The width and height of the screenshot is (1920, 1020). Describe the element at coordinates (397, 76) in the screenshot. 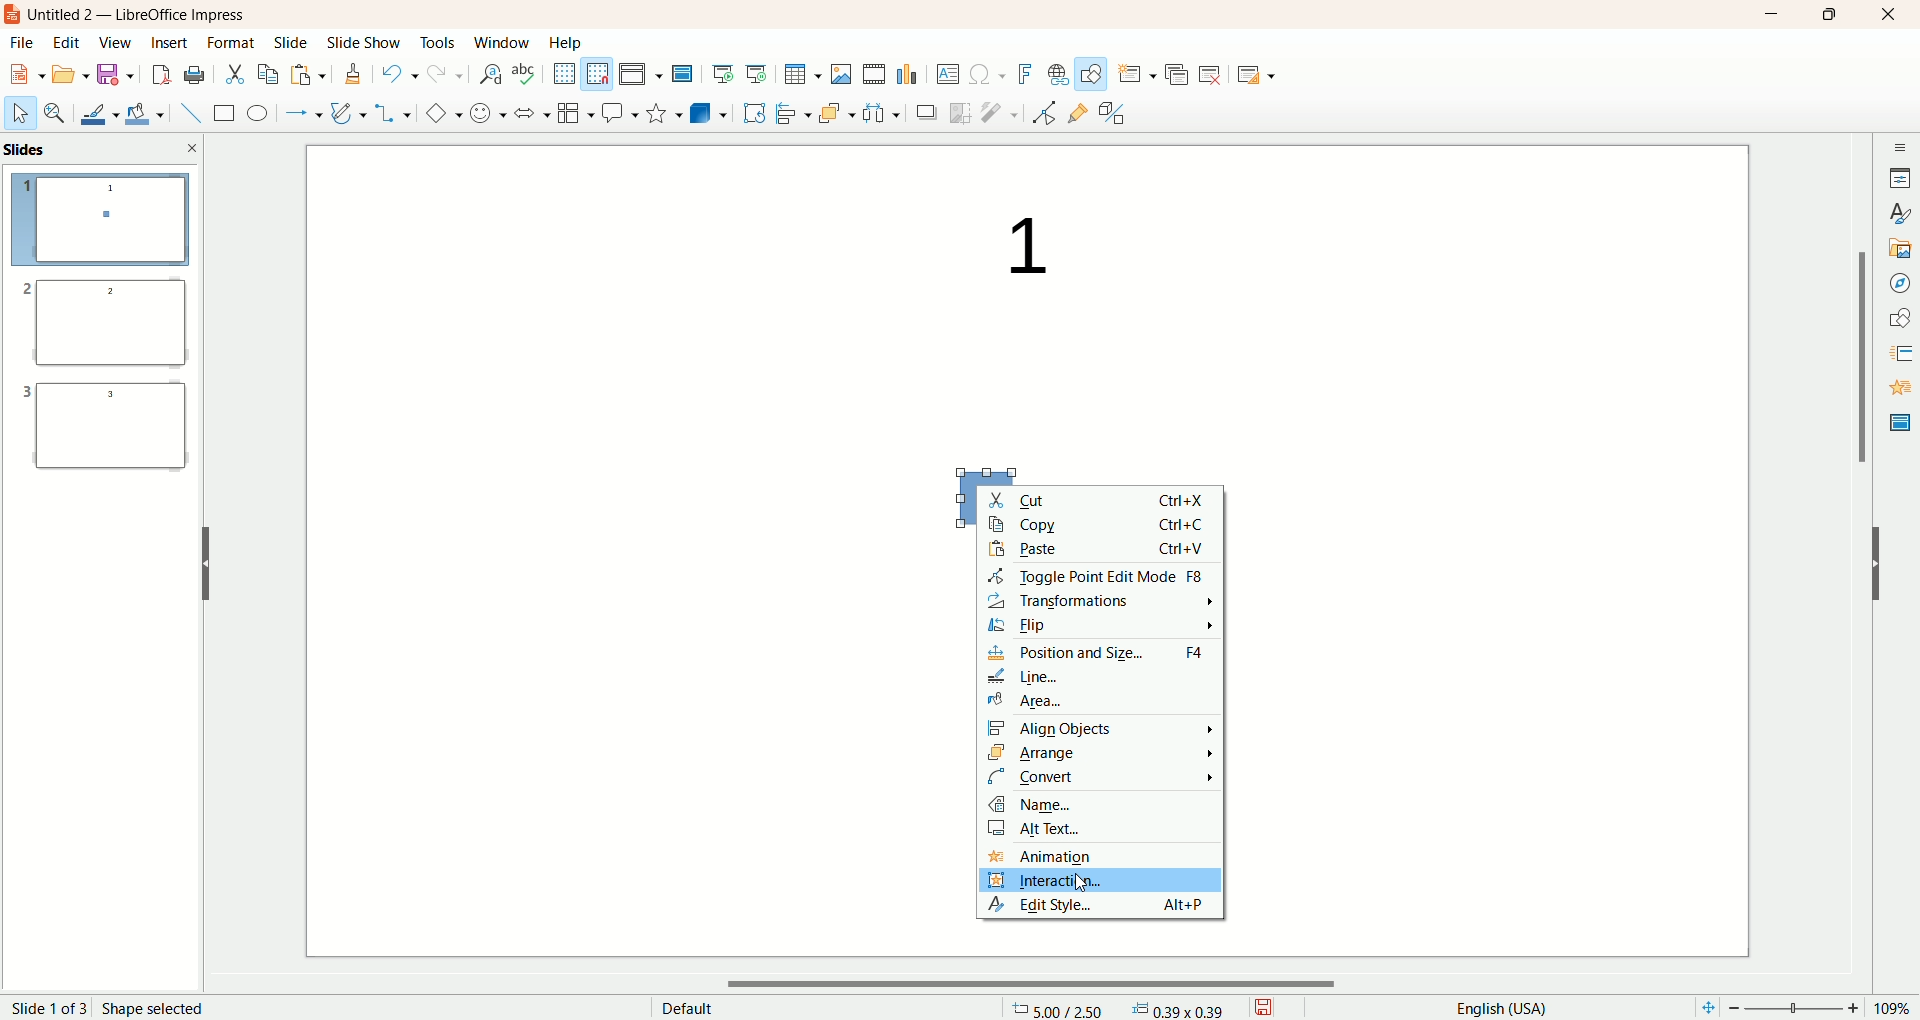

I see `undo` at that location.